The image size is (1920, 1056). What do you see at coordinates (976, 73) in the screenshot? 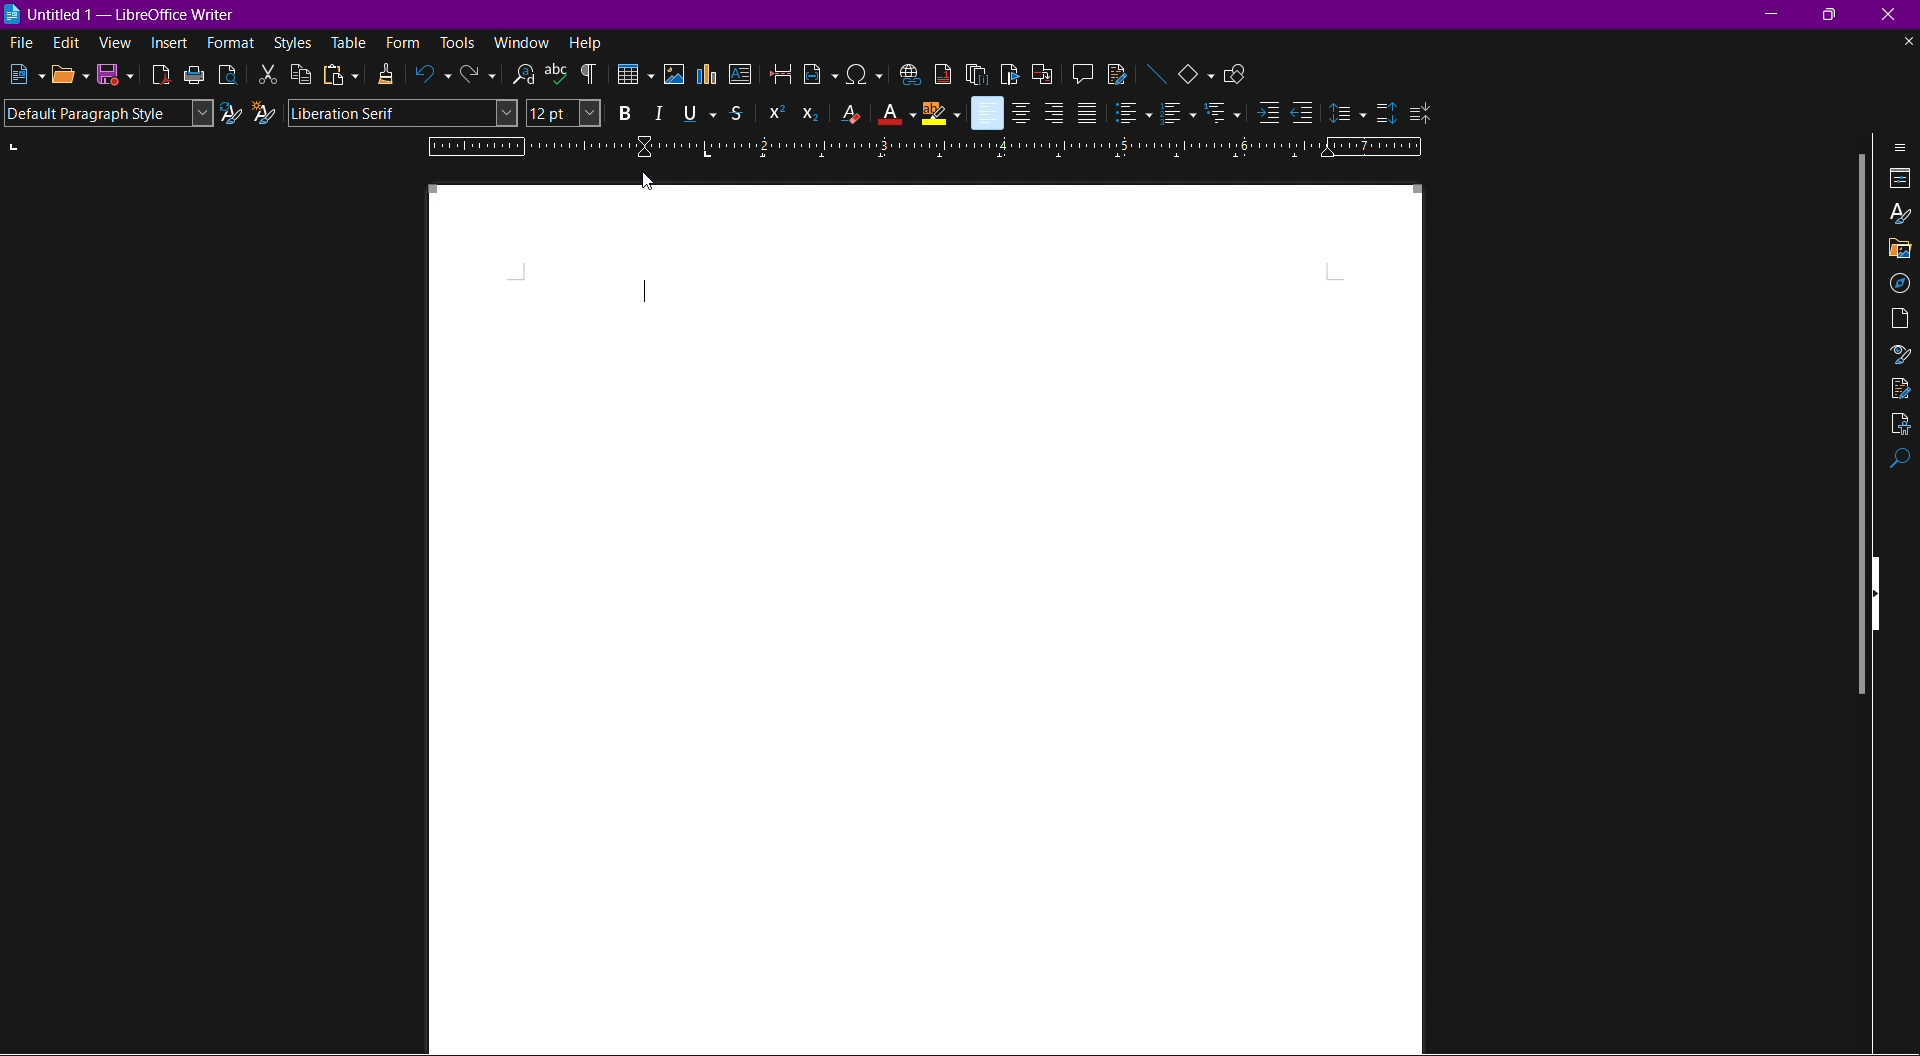
I see `Insert Endnote` at bounding box center [976, 73].